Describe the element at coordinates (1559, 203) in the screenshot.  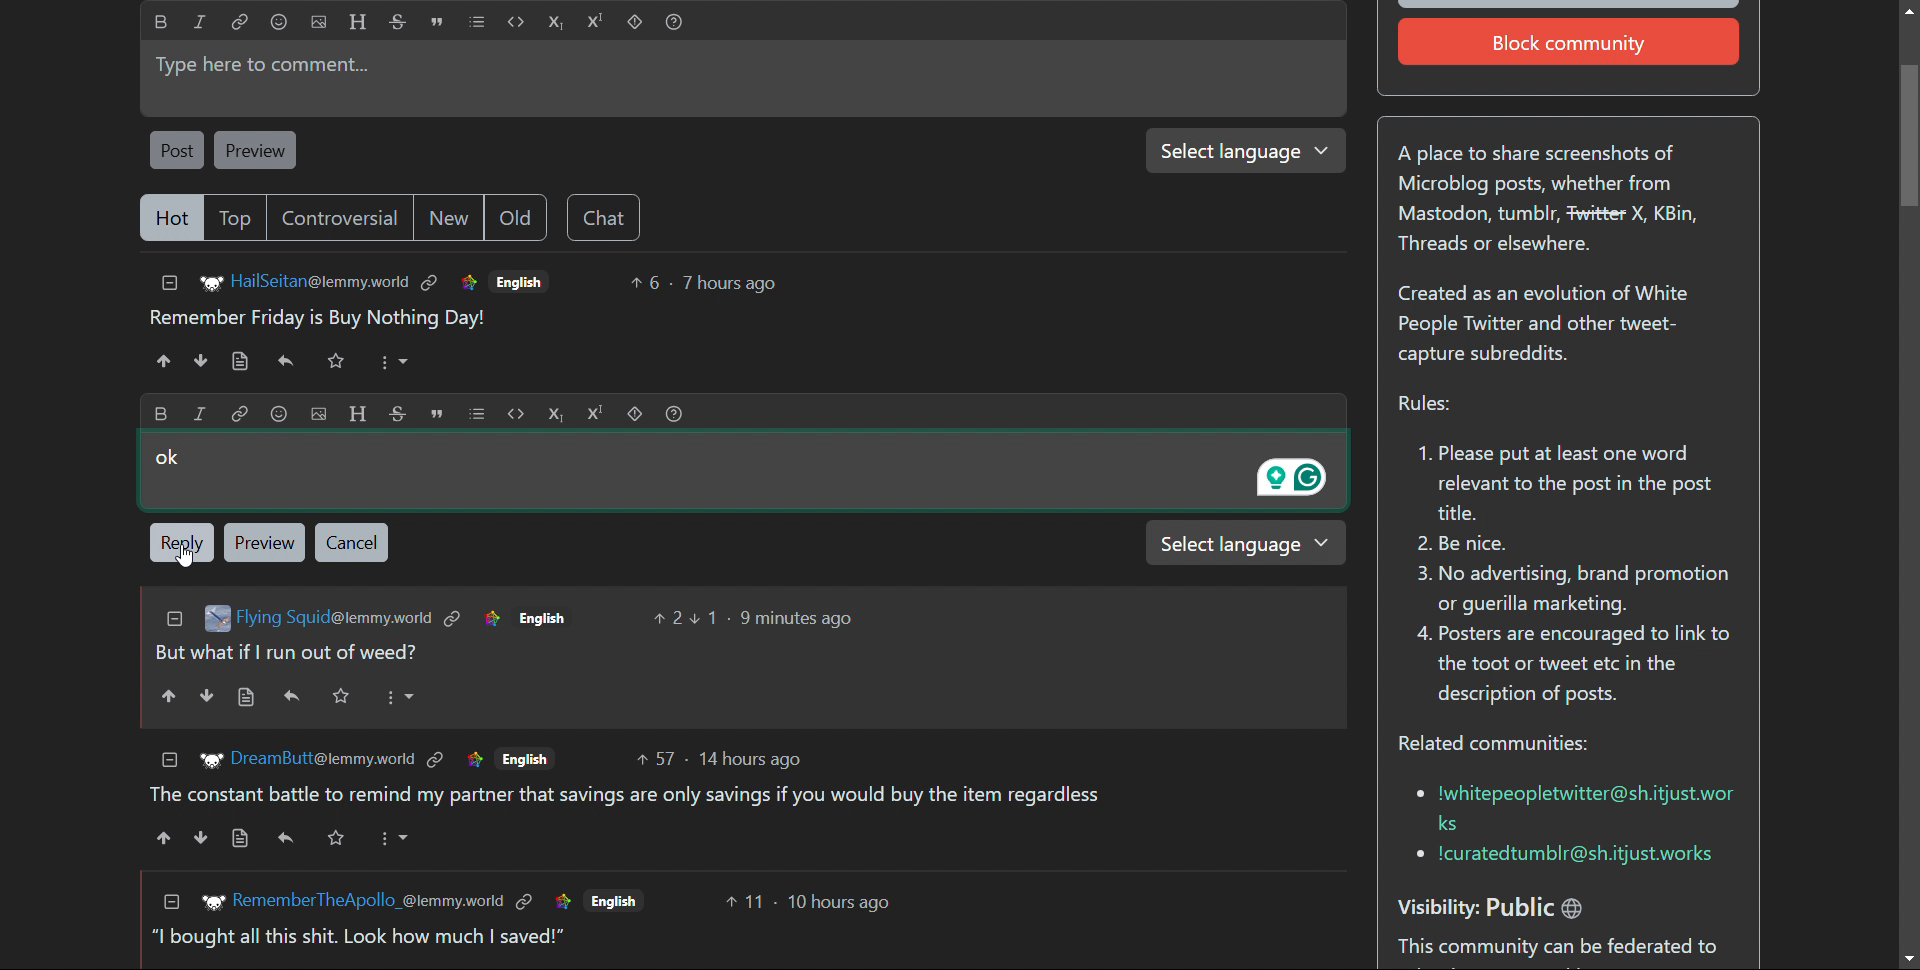
I see `A place to share screenshots of
Microblog posts, whether from
Mastodon, tumblr, Fwitter X, KBin,
Threads or elsewhere.` at that location.